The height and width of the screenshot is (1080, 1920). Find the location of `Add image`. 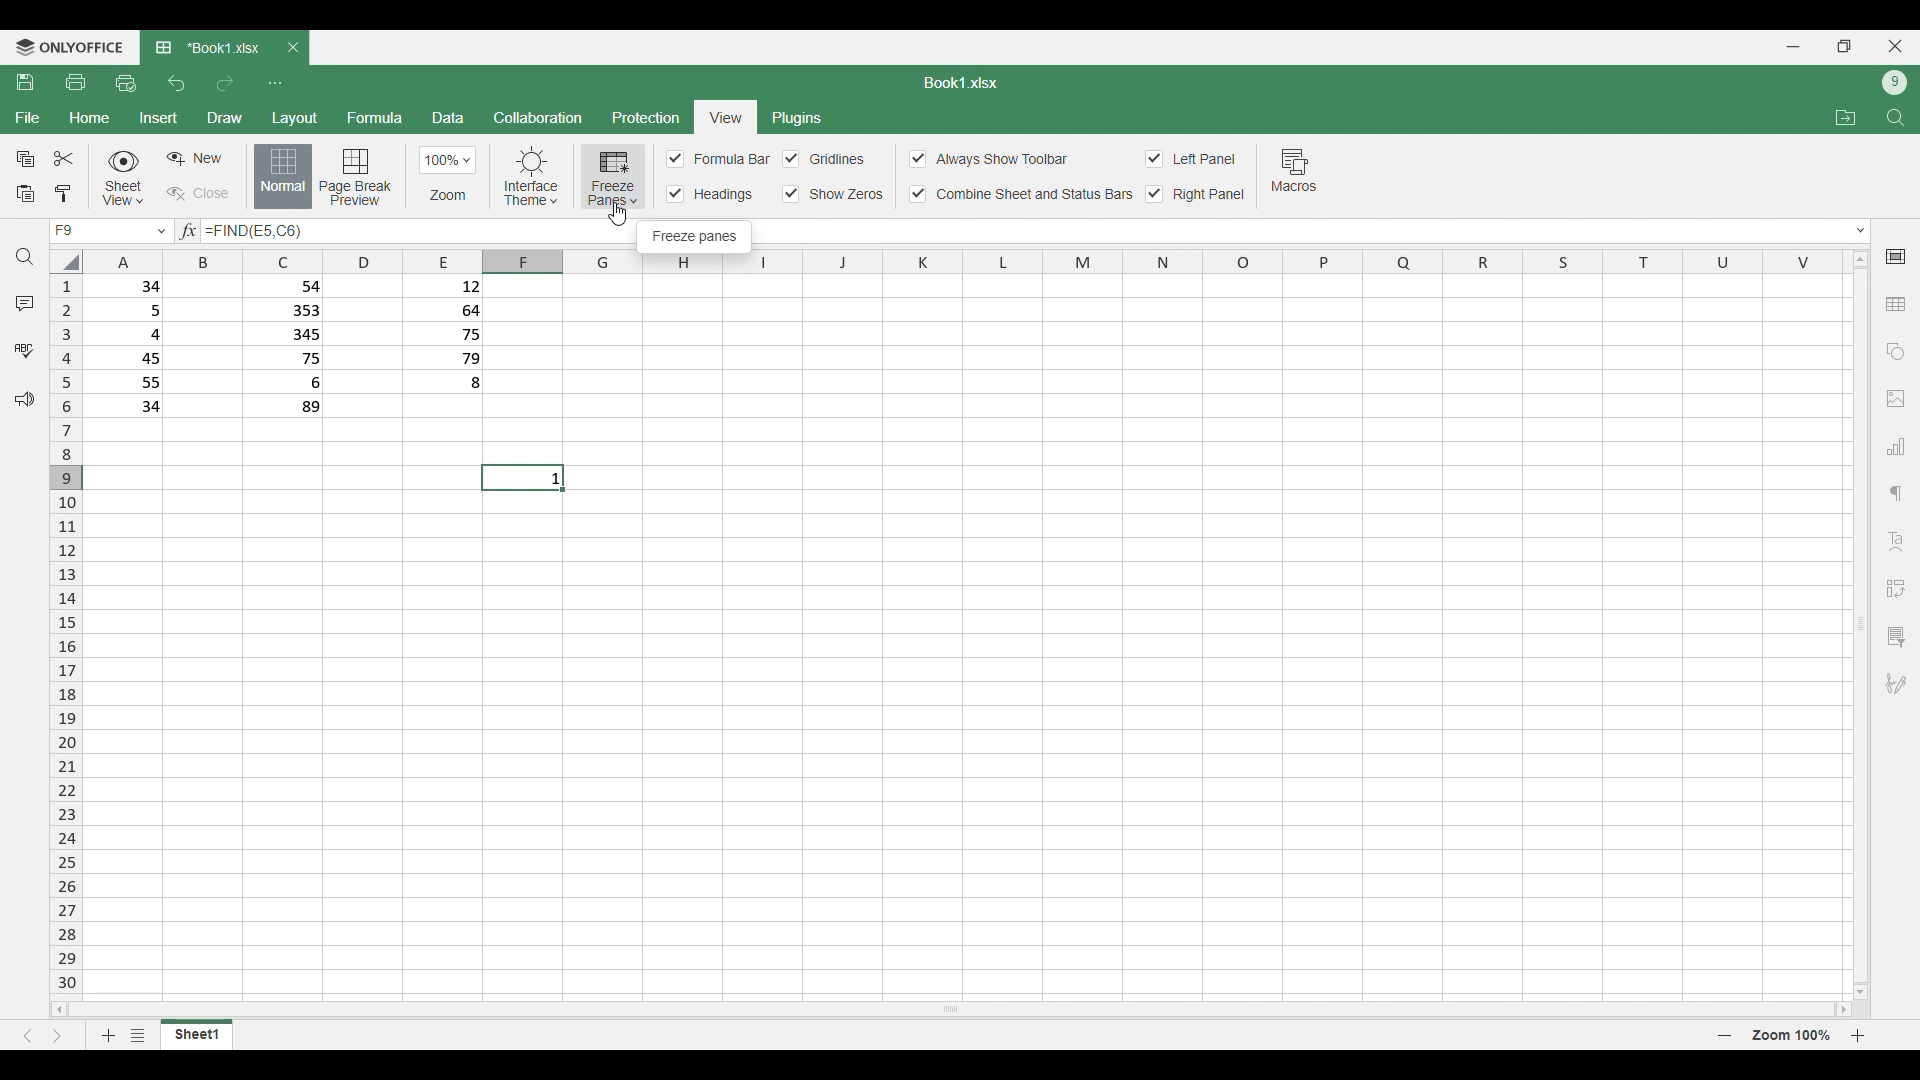

Add image is located at coordinates (1897, 399).